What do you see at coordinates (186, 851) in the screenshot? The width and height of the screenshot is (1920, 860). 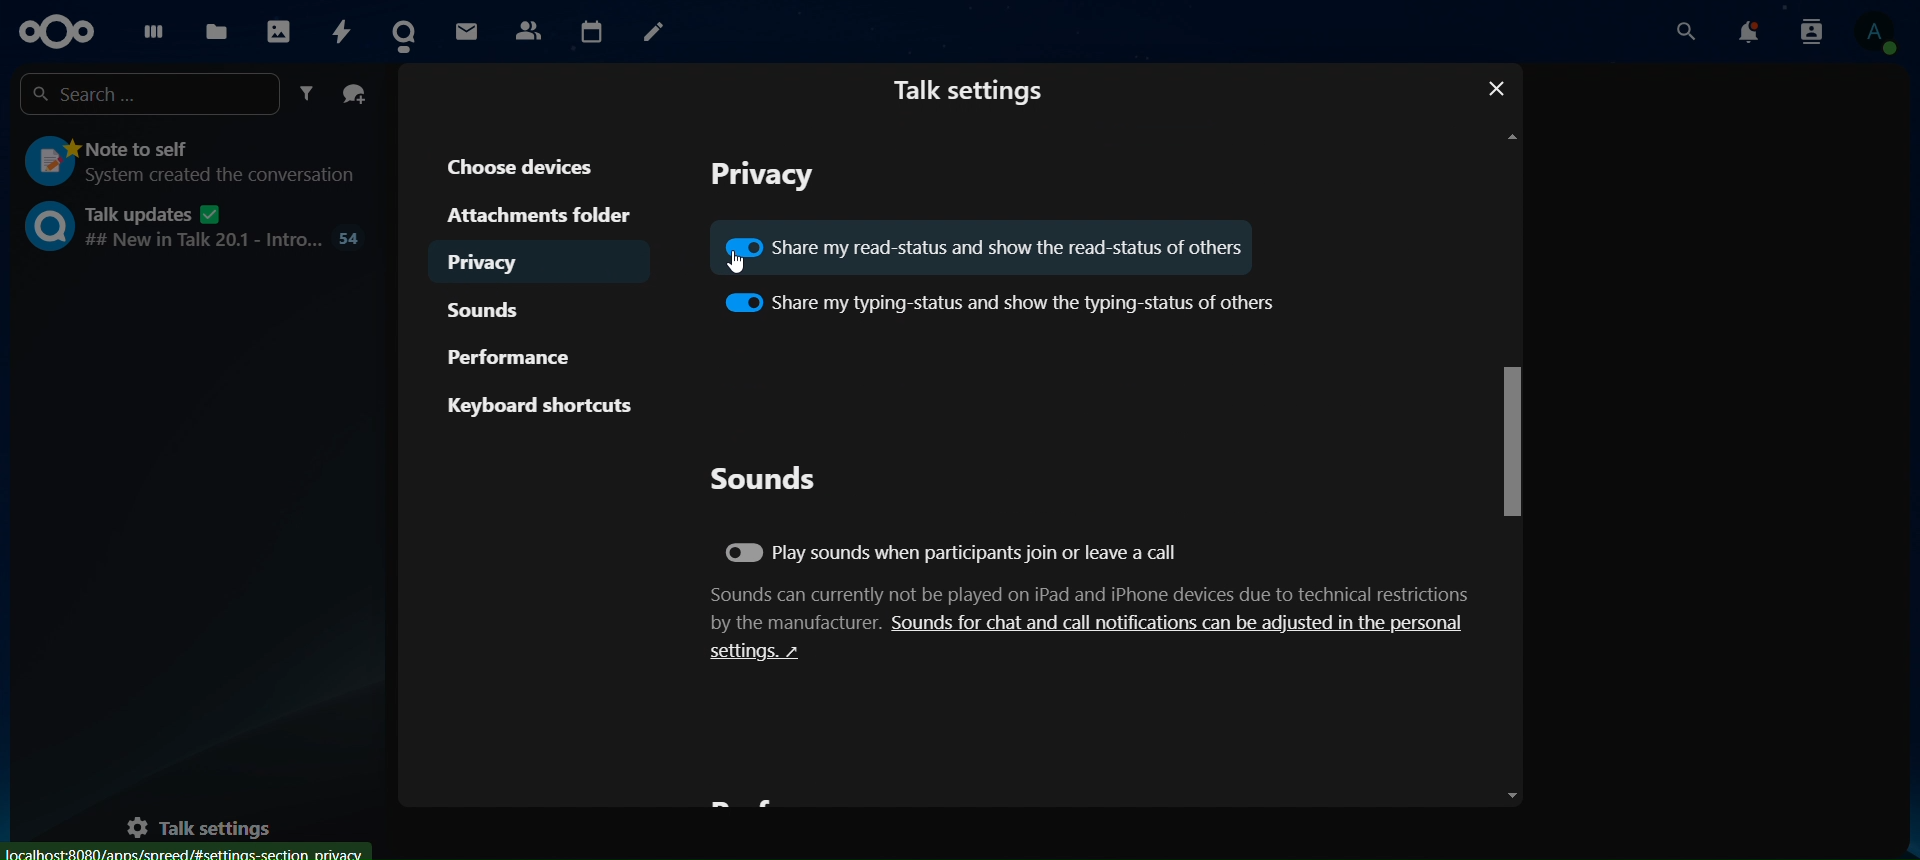 I see `Localhost:8080` at bounding box center [186, 851].